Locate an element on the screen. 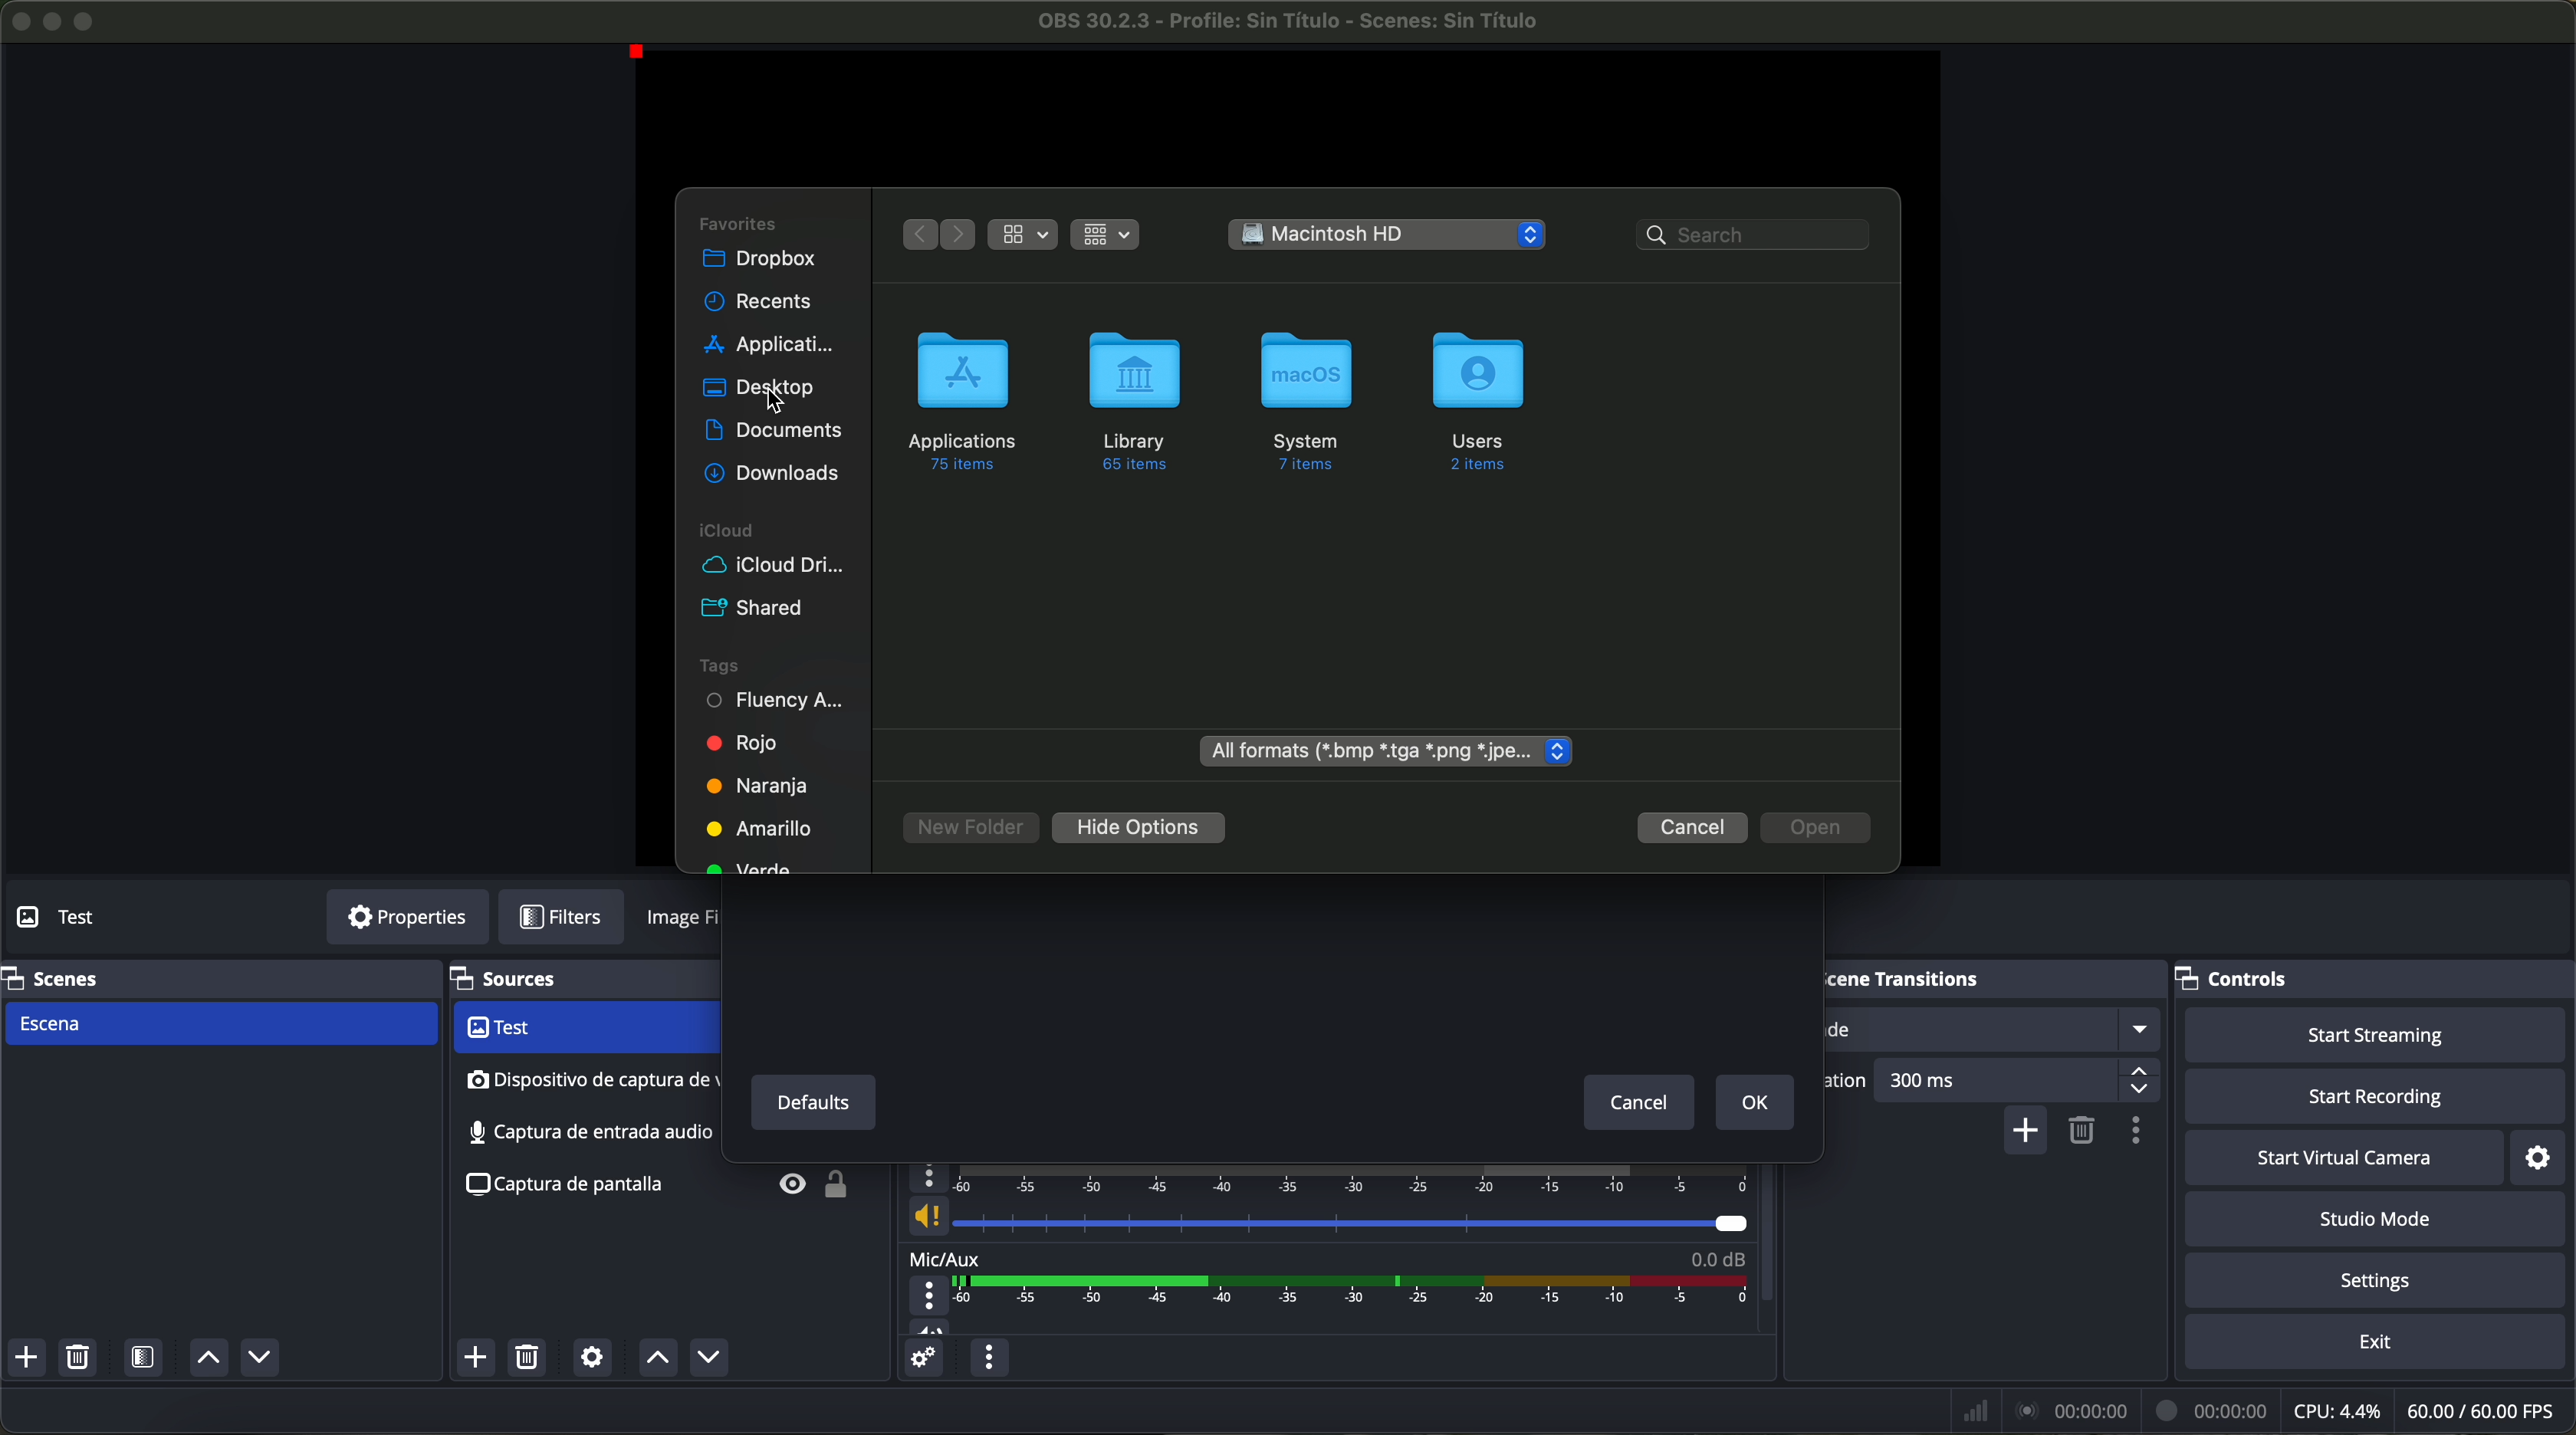 The height and width of the screenshot is (1435, 2576). timeline is located at coordinates (1334, 1178).